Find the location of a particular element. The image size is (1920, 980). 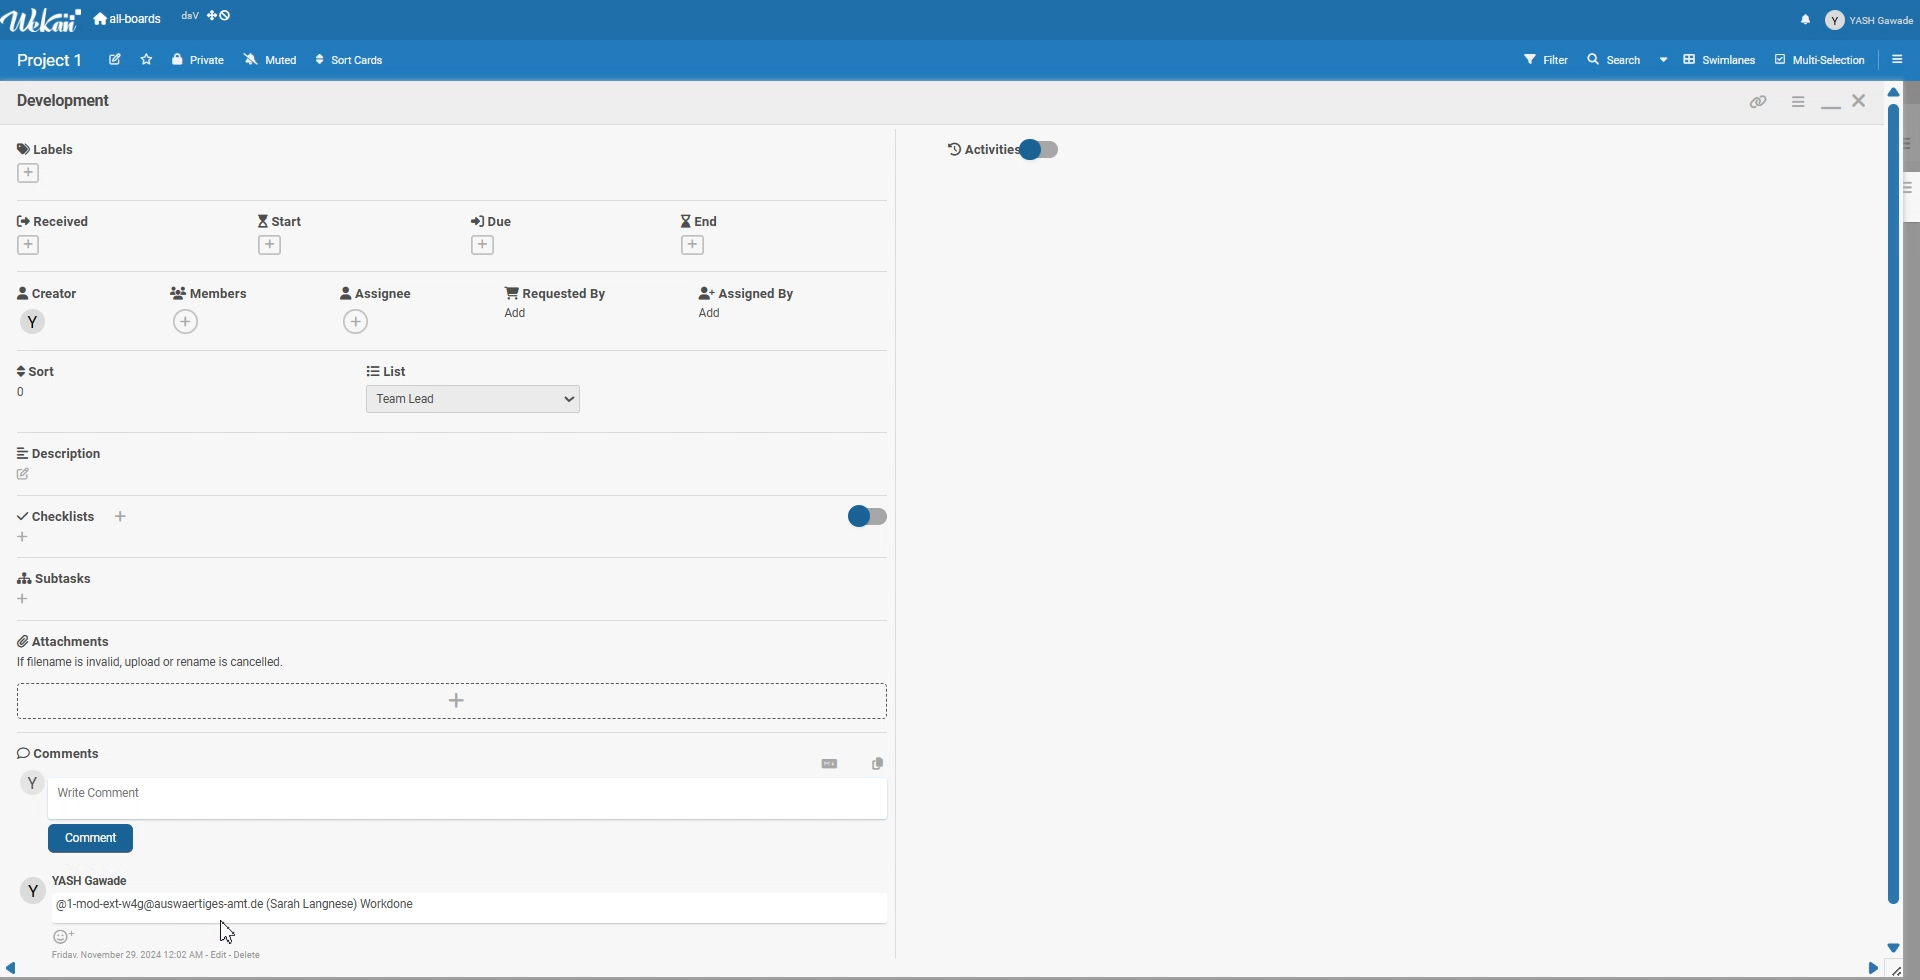

user is located at coordinates (94, 881).